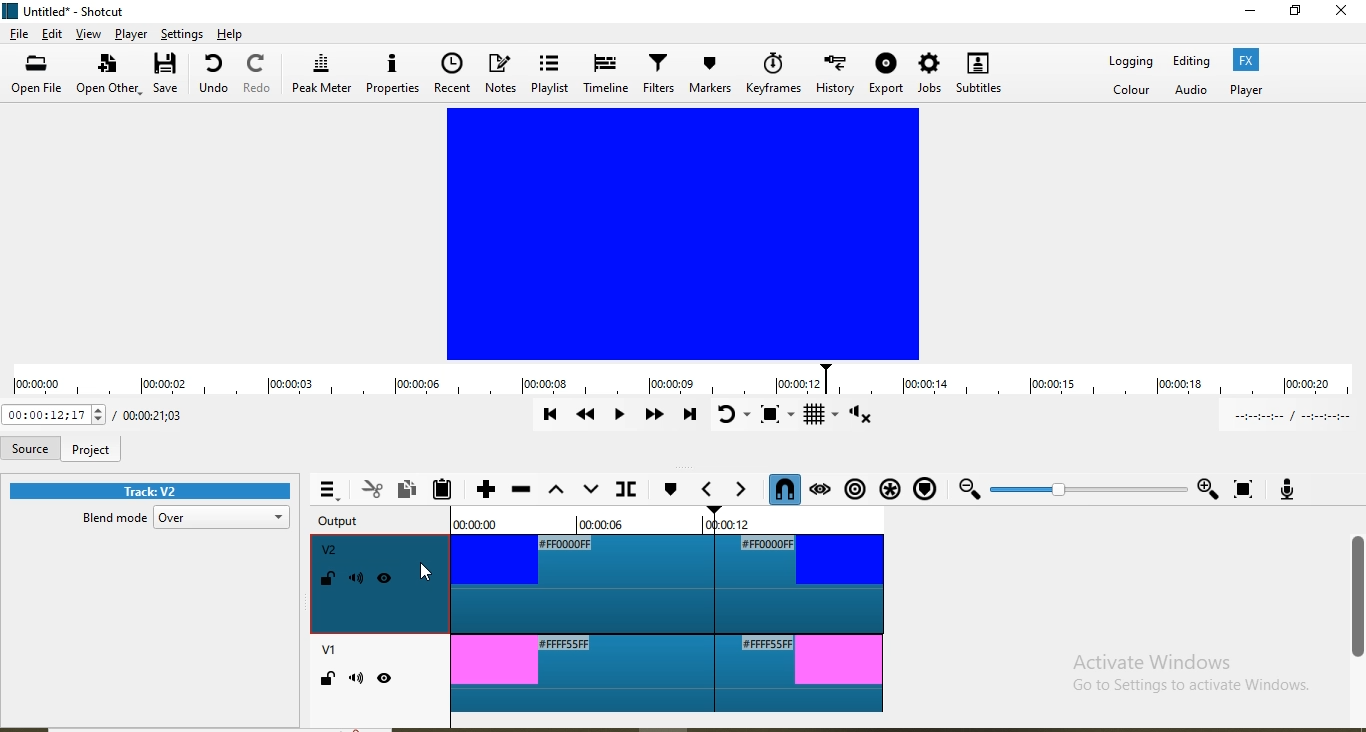 This screenshot has width=1366, height=732. What do you see at coordinates (214, 77) in the screenshot?
I see `undo` at bounding box center [214, 77].